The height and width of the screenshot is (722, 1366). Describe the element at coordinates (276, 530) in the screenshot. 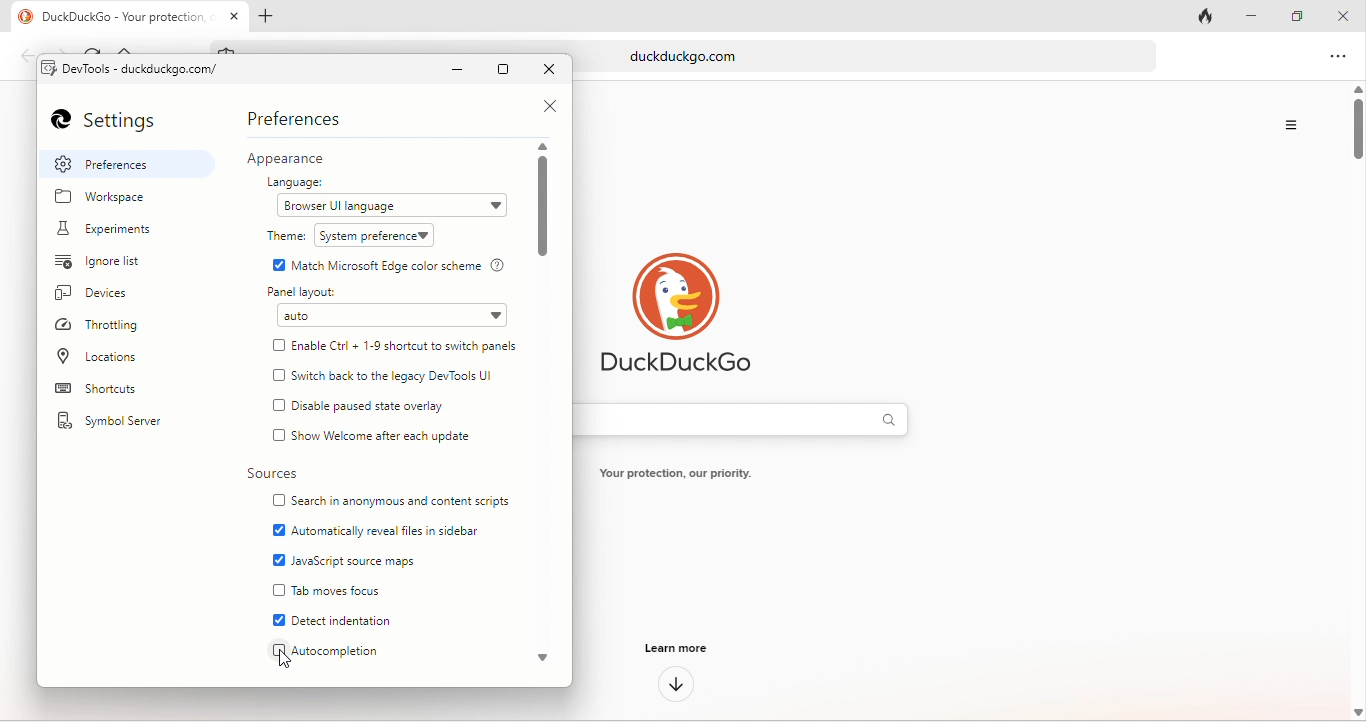

I see `enable checkbox` at that location.